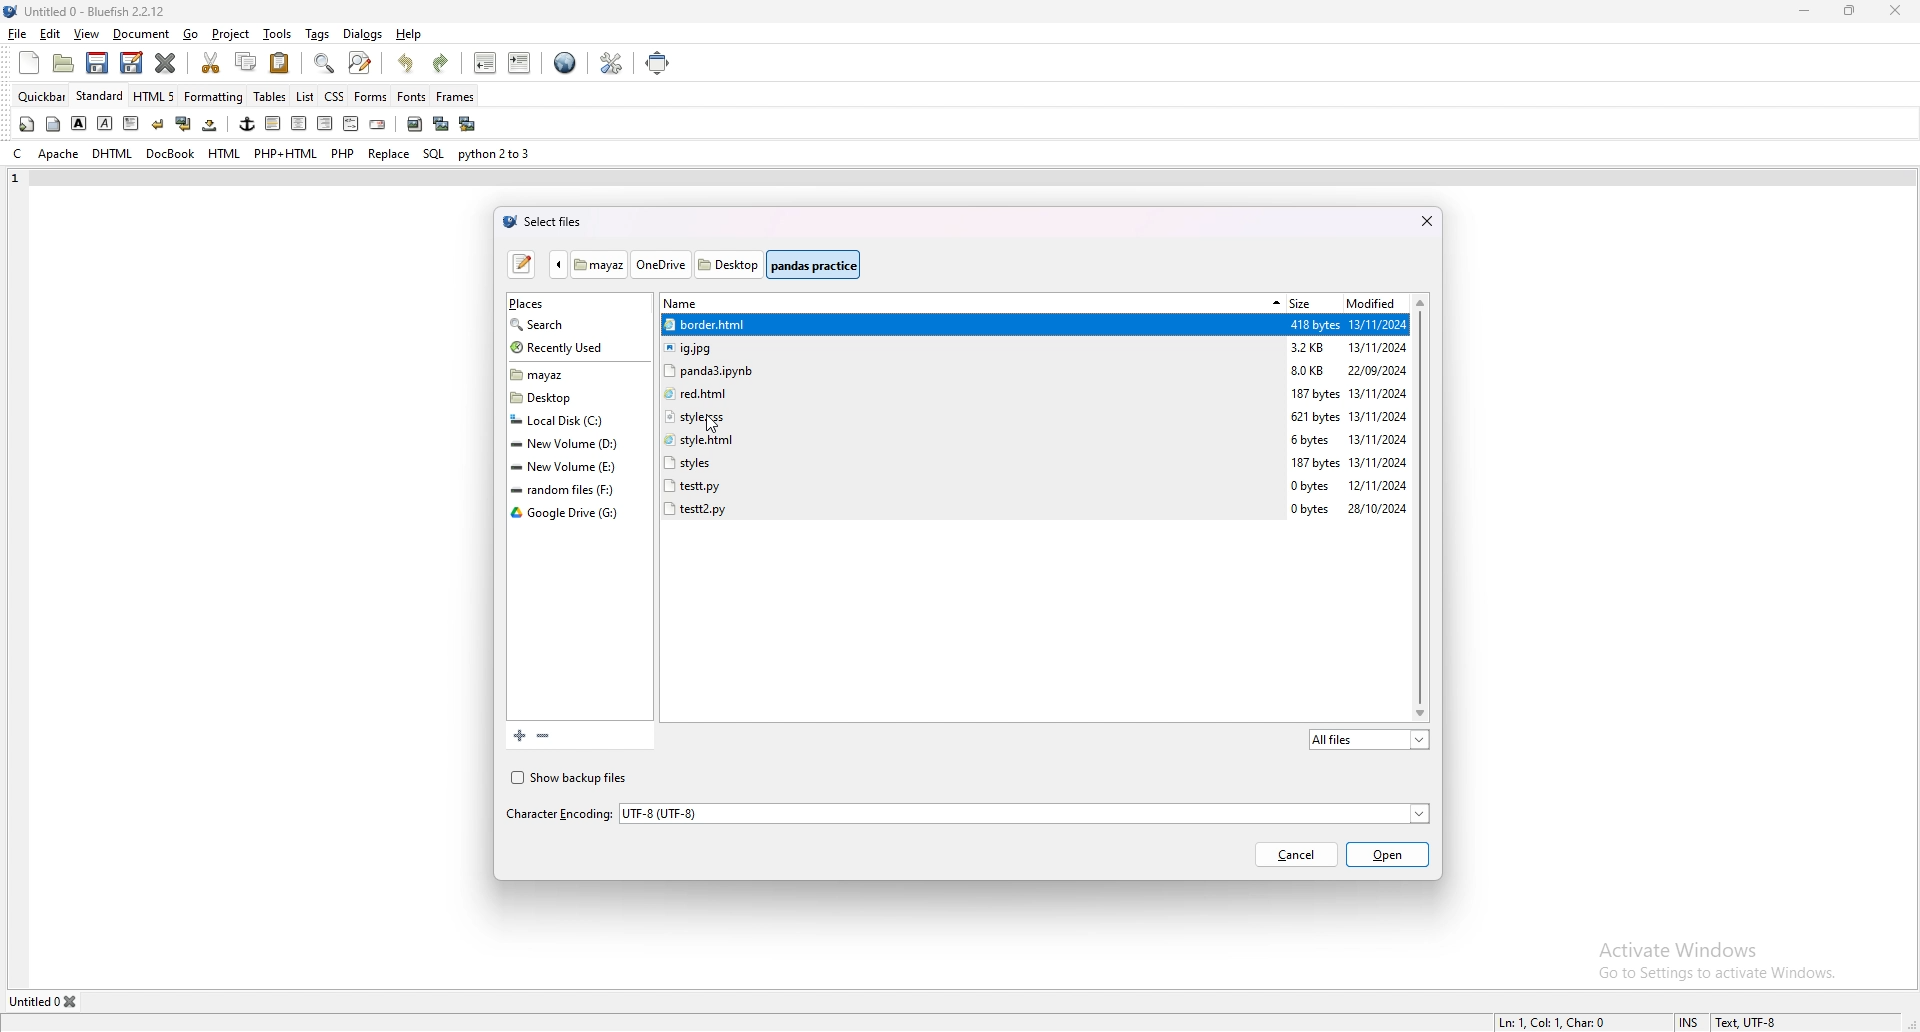 The height and width of the screenshot is (1032, 1920). Describe the element at coordinates (408, 63) in the screenshot. I see `undo` at that location.